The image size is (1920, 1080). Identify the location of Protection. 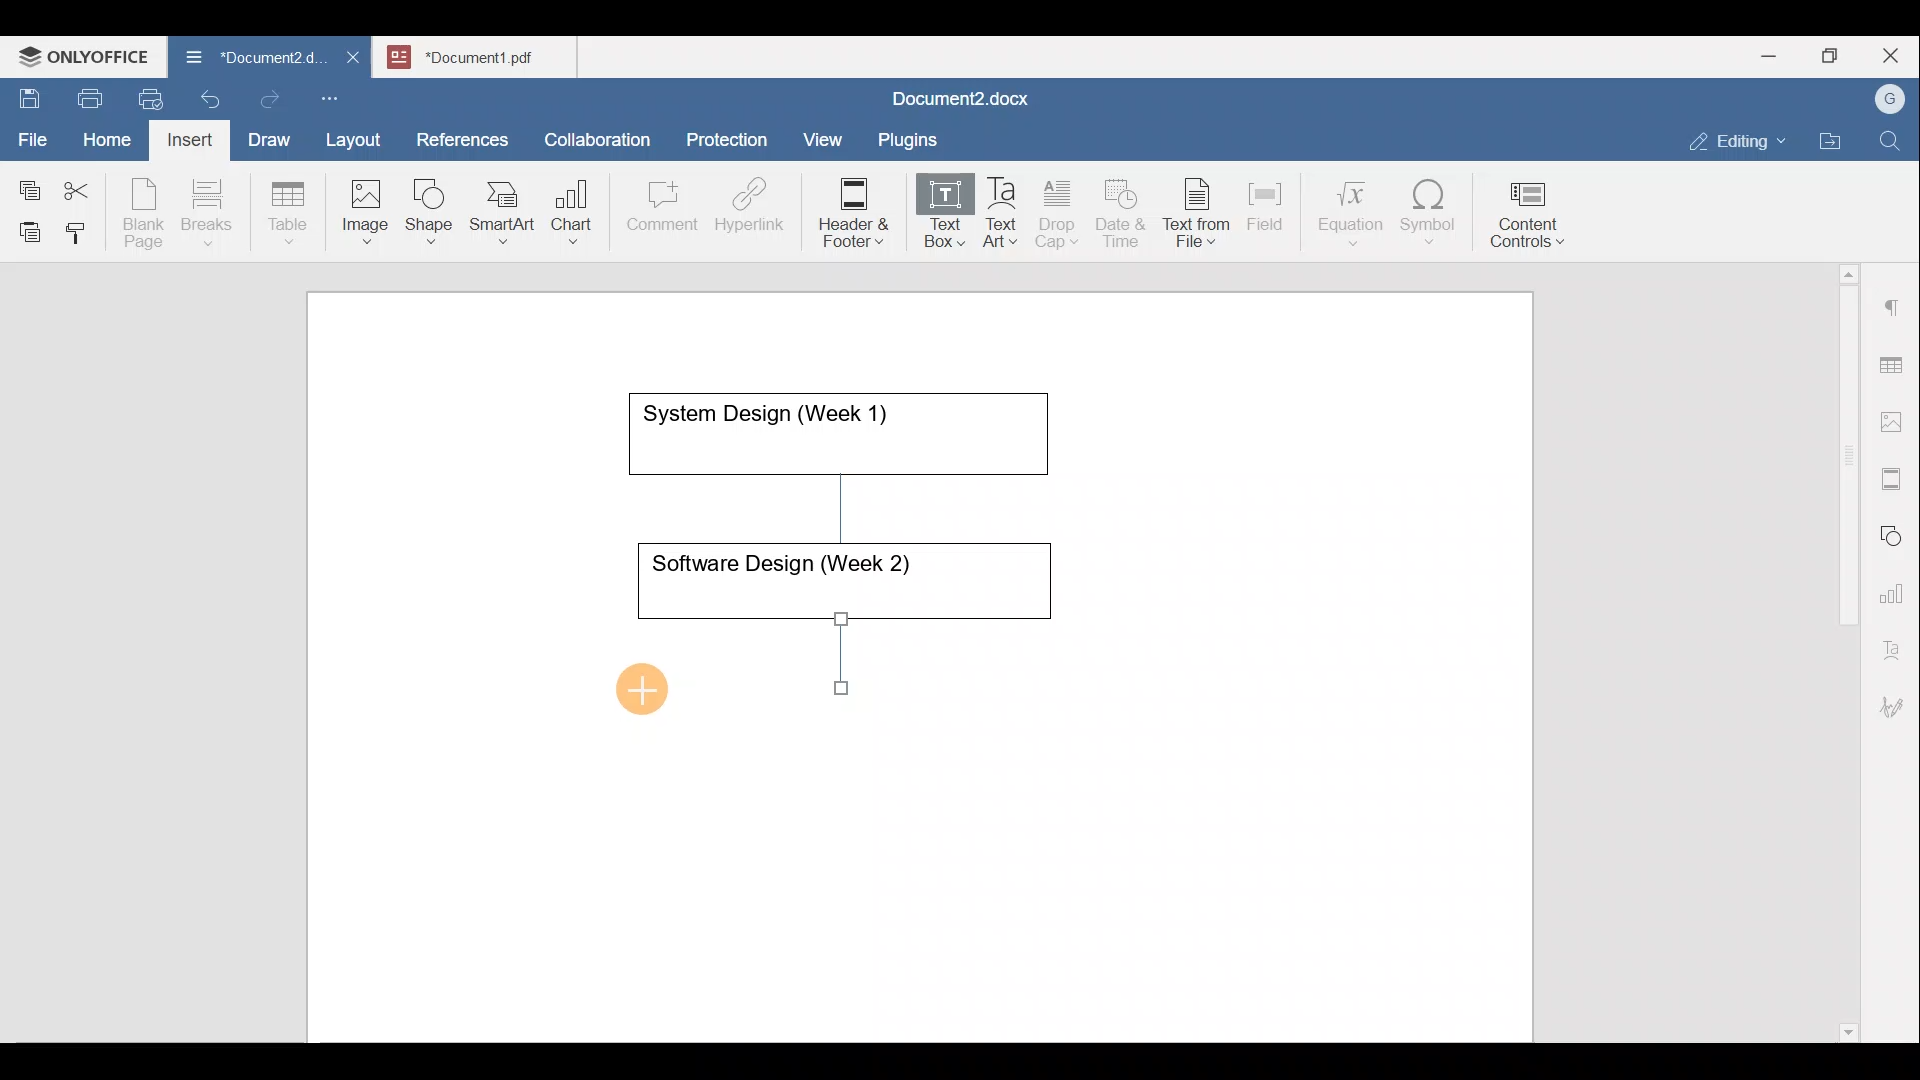
(733, 137).